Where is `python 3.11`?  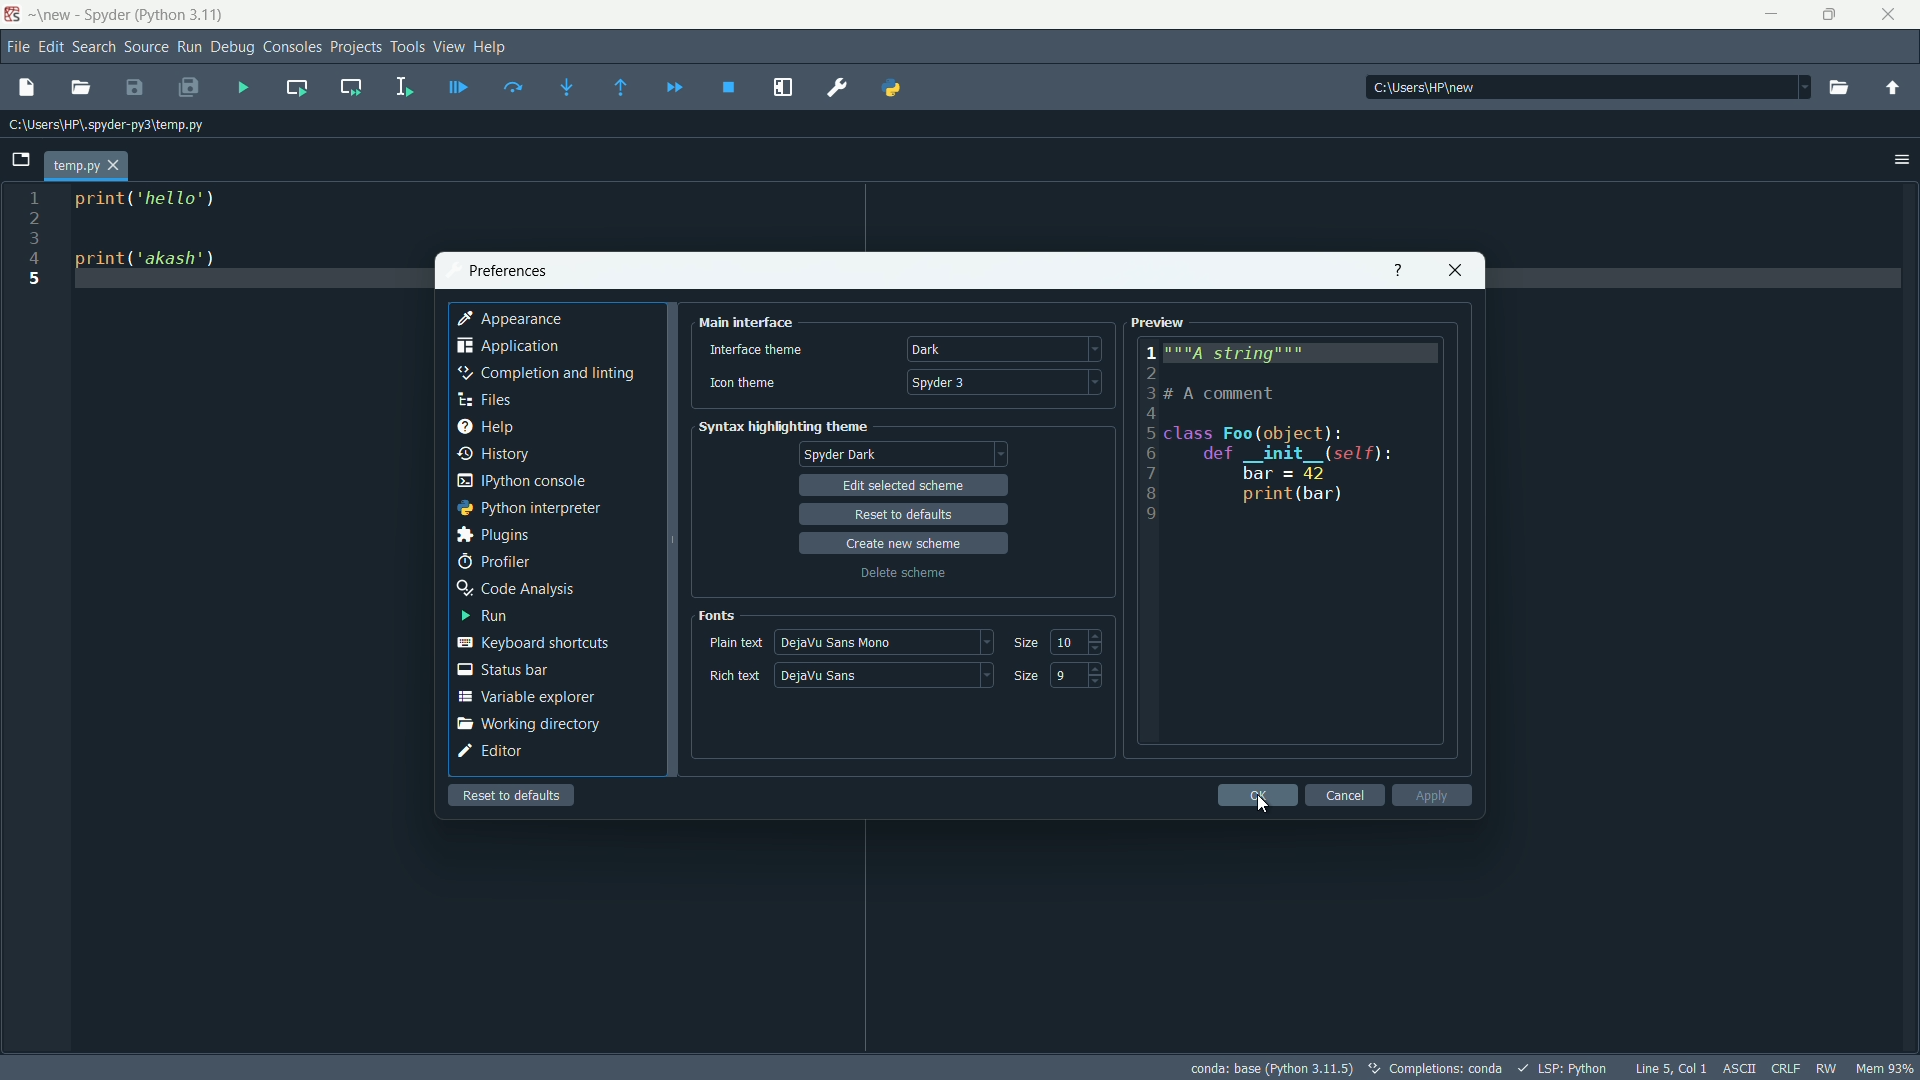
python 3.11 is located at coordinates (179, 16).